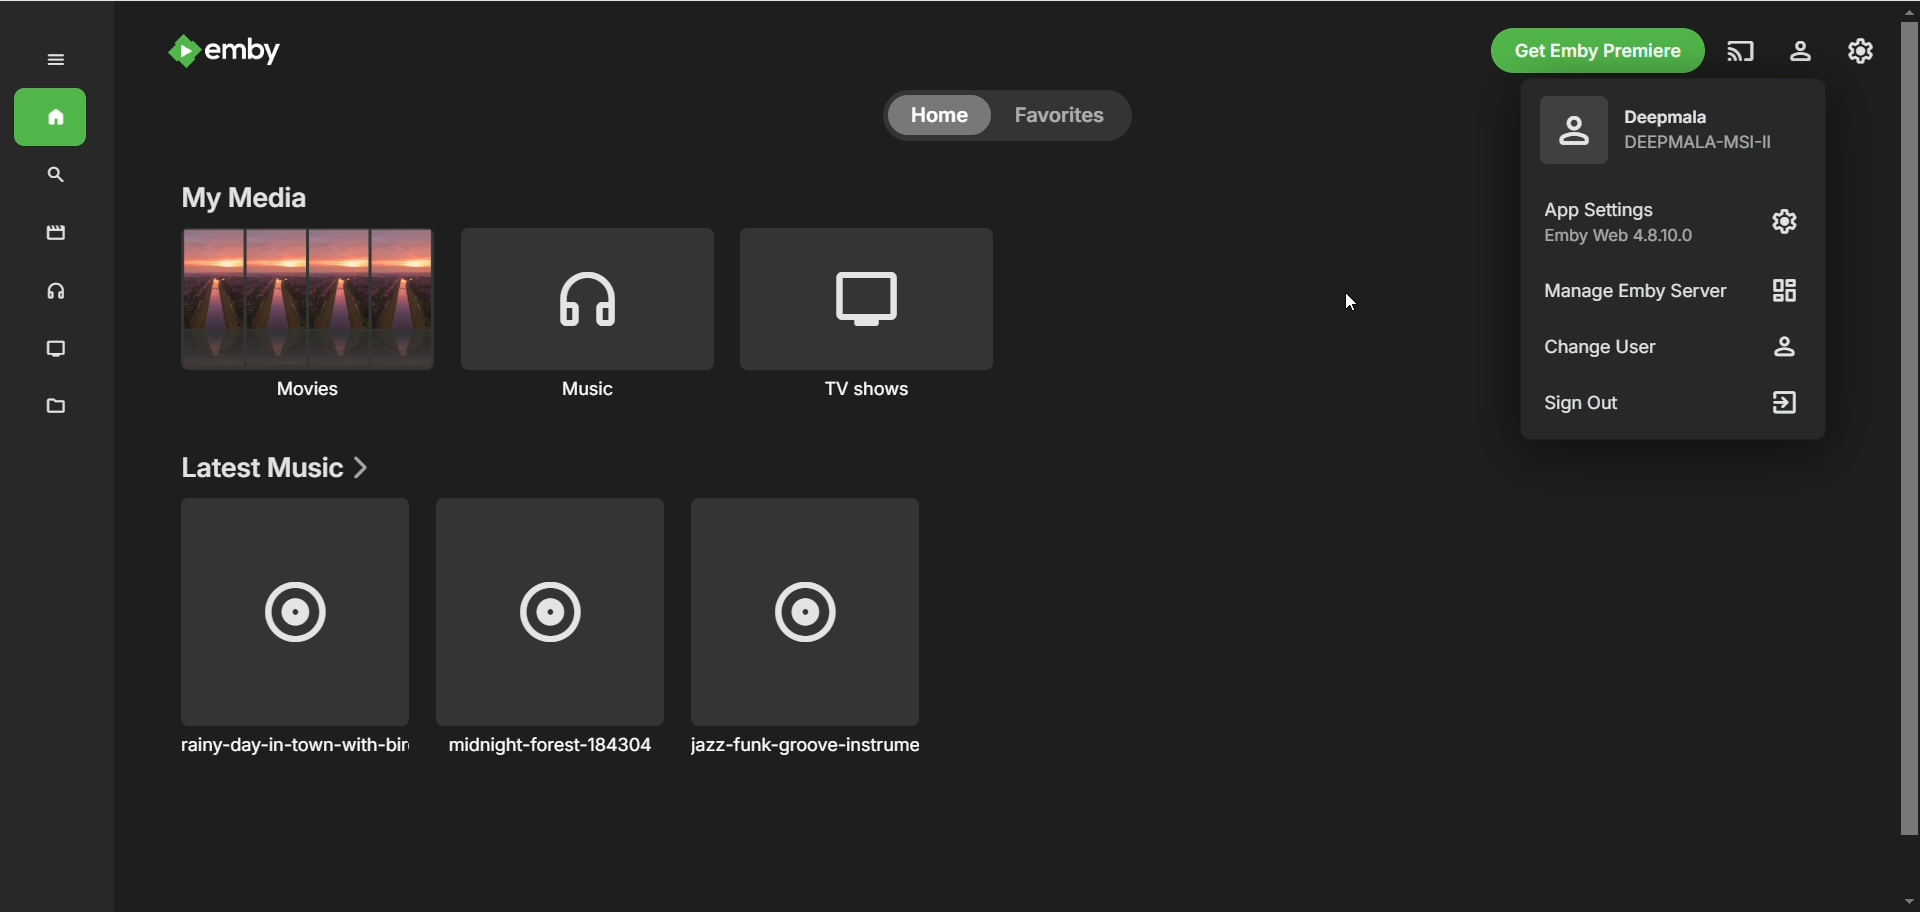  Describe the element at coordinates (938, 117) in the screenshot. I see `home` at that location.